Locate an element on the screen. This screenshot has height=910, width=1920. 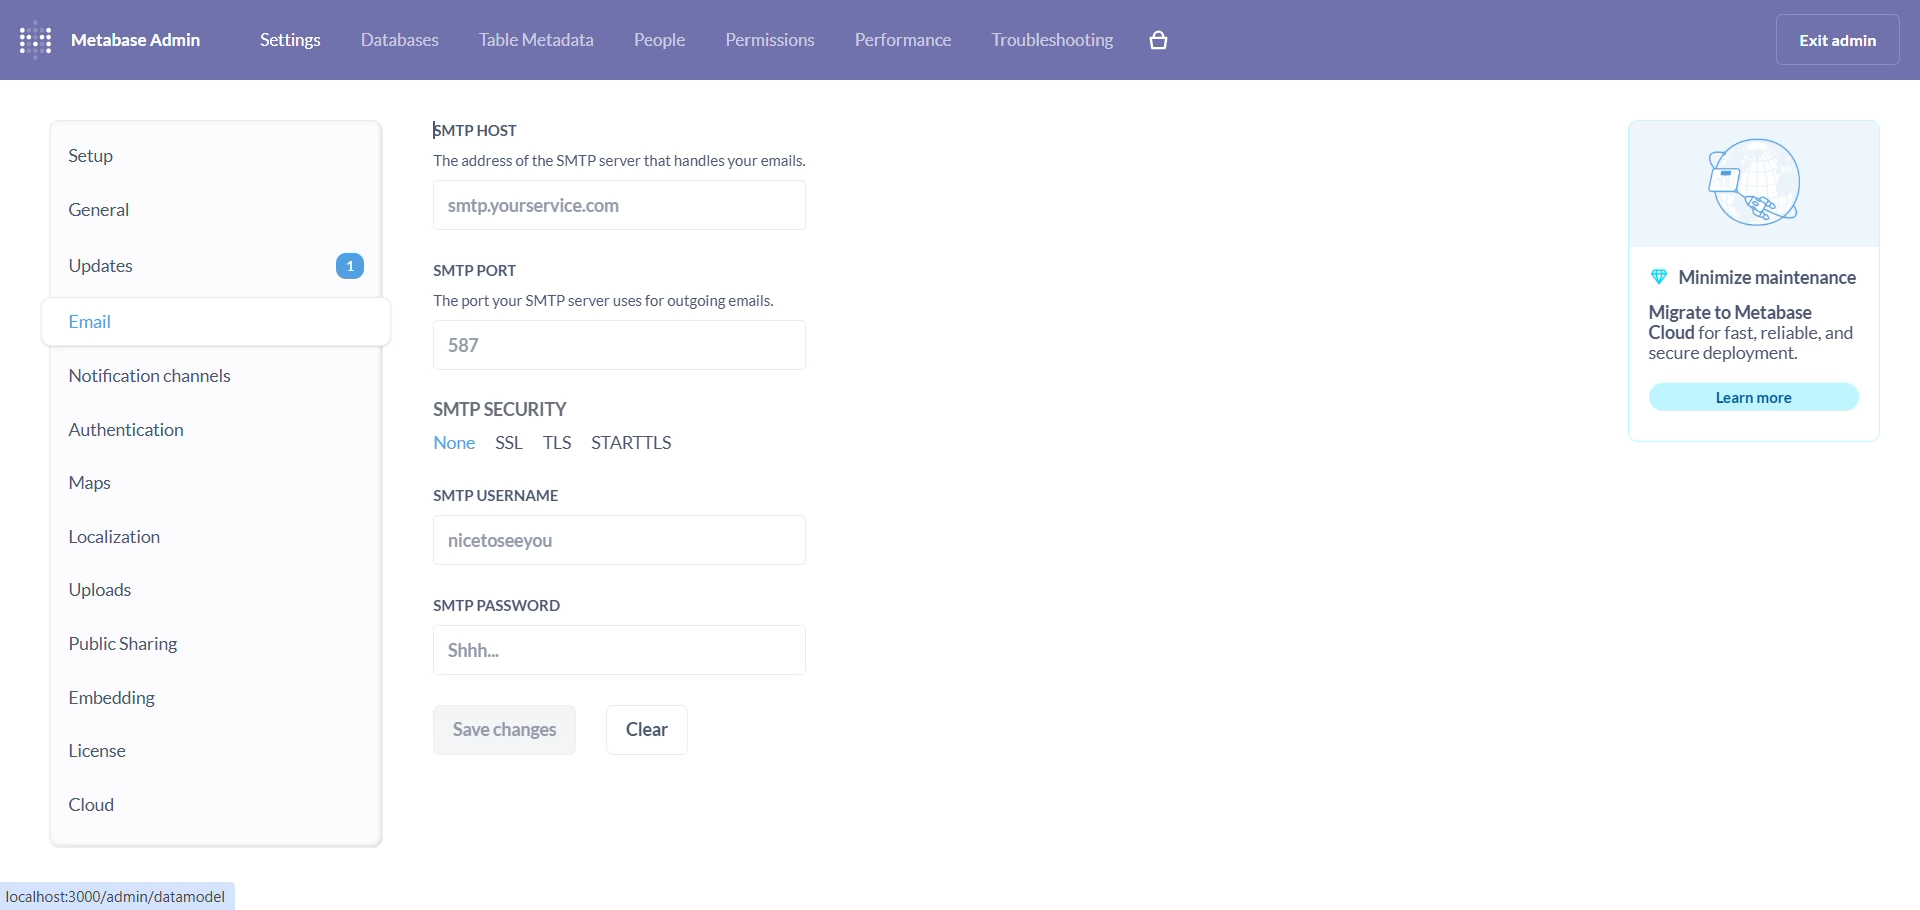
cloud is located at coordinates (181, 805).